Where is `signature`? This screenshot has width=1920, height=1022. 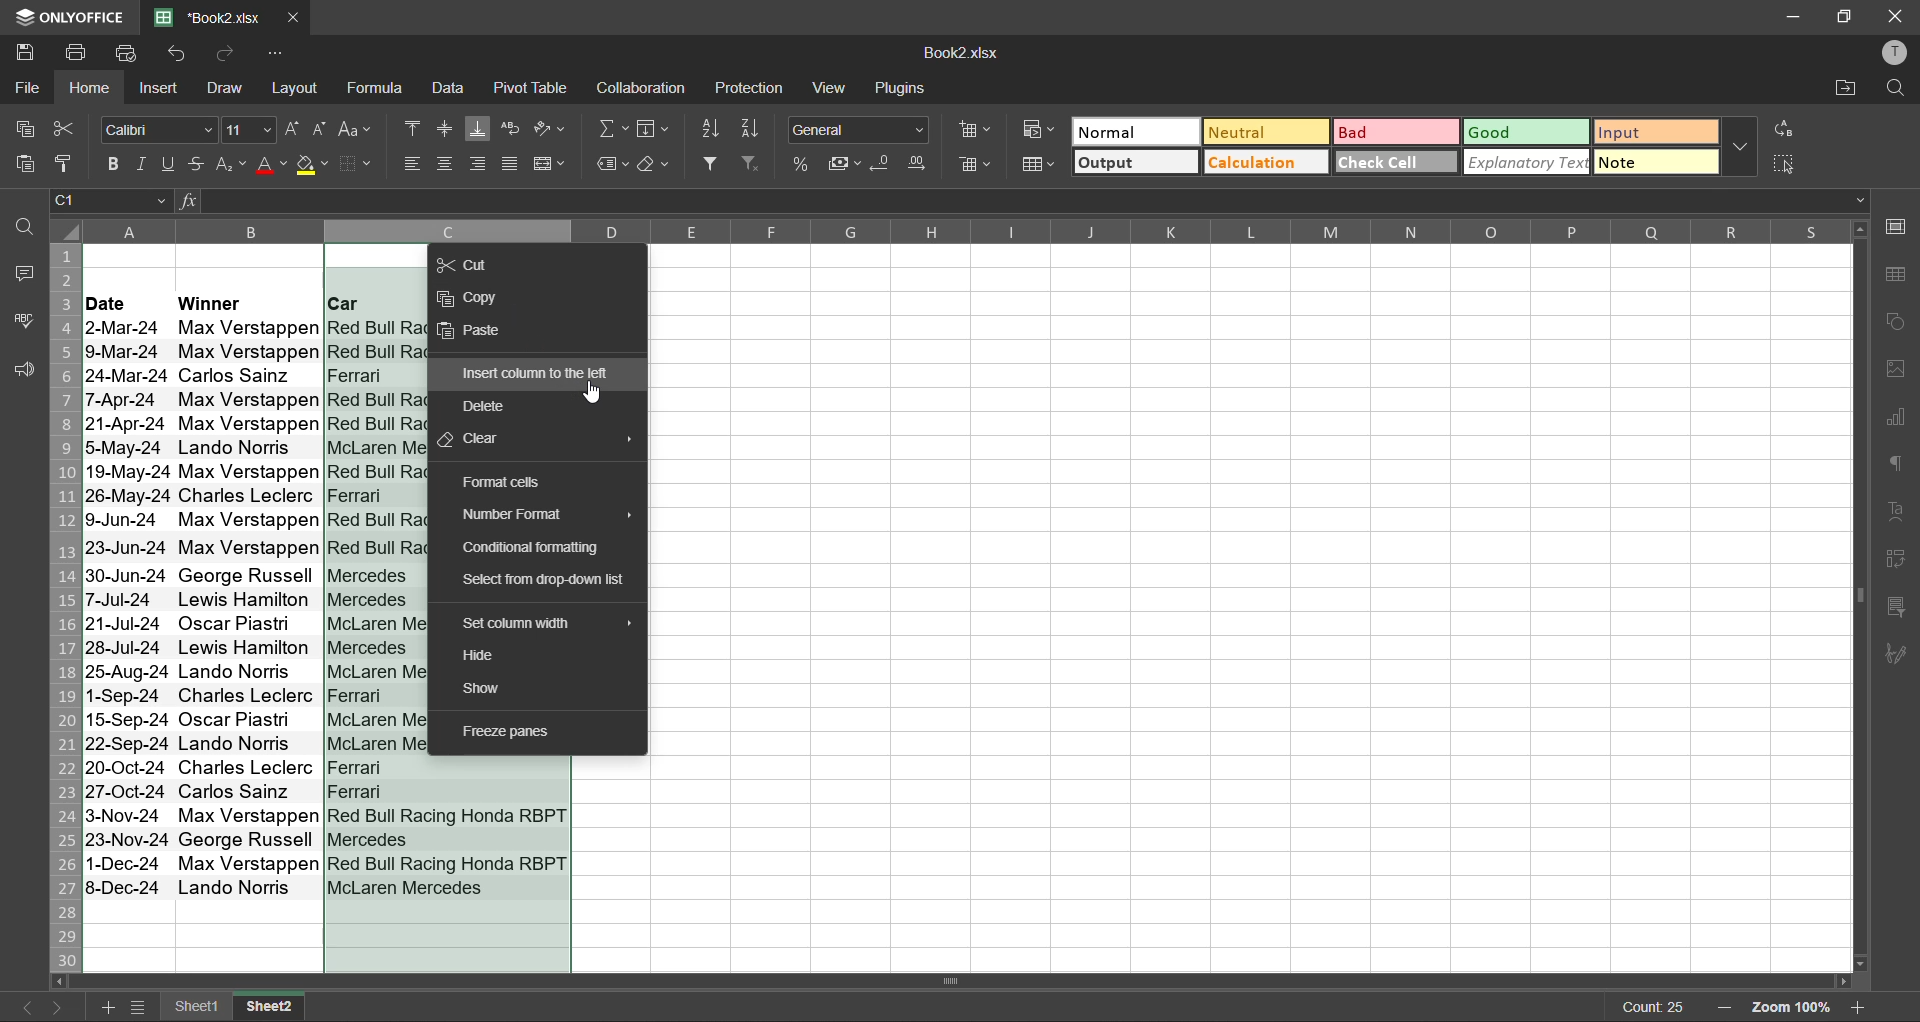 signature is located at coordinates (1897, 660).